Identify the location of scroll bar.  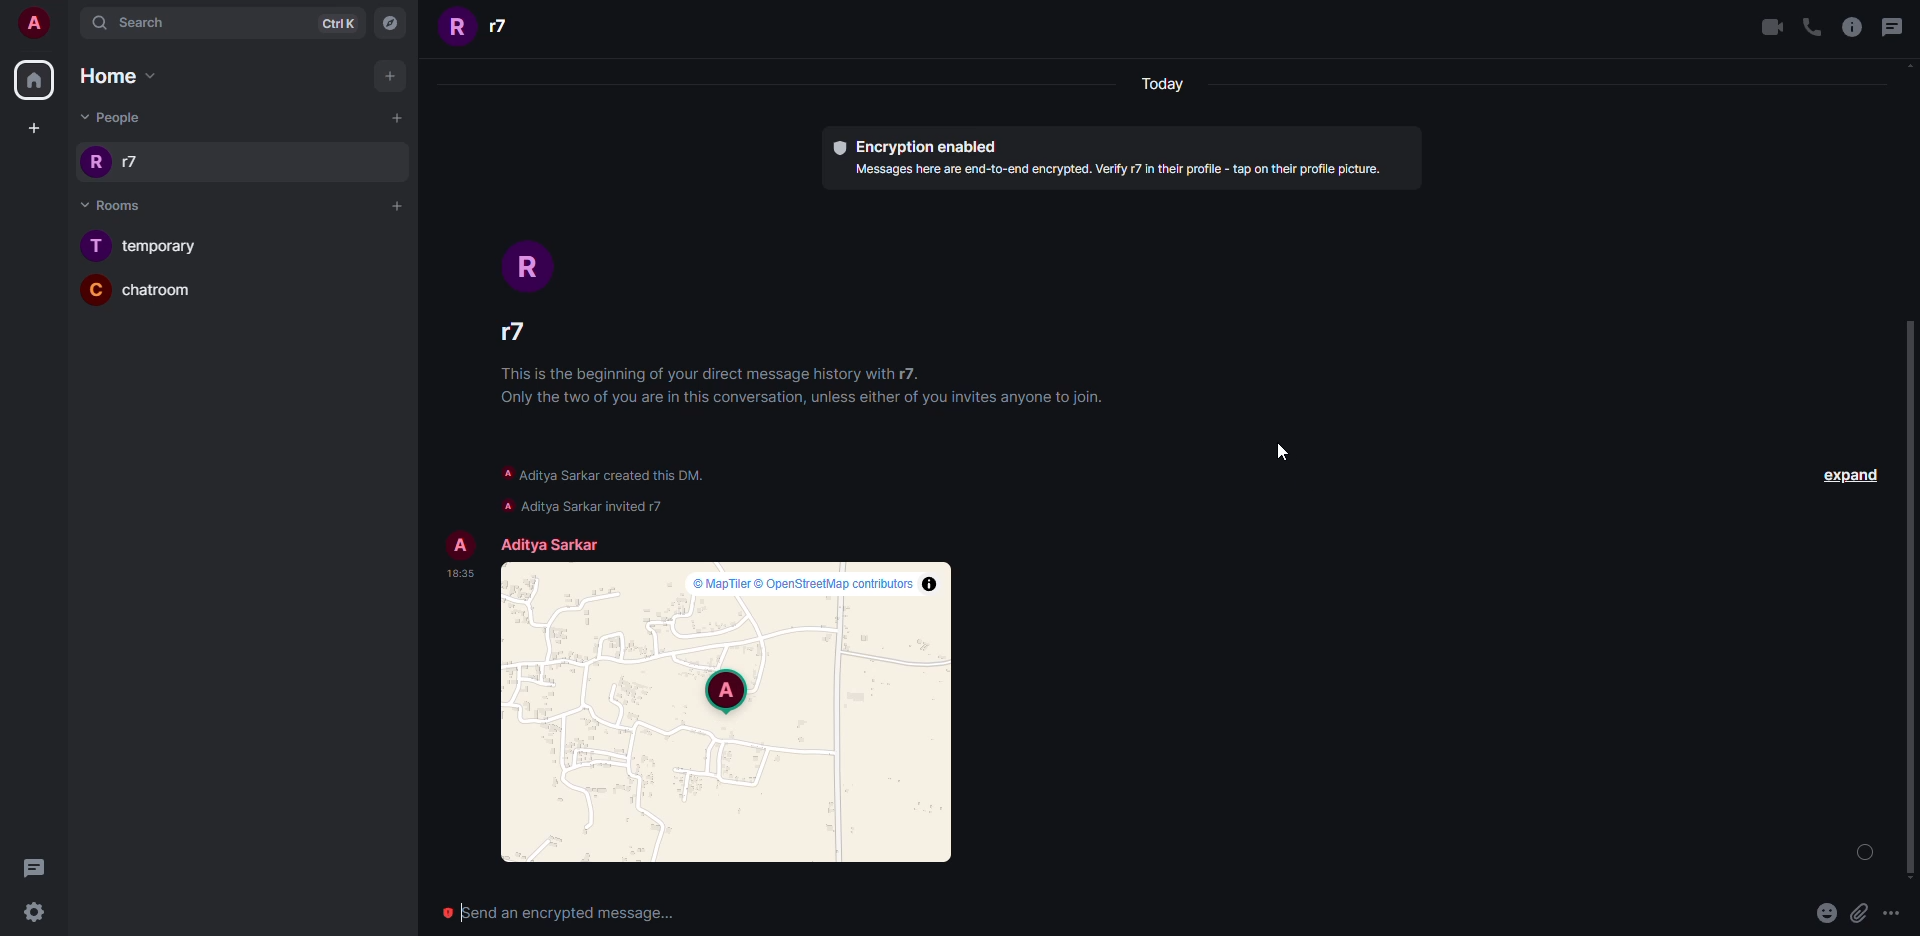
(1907, 596).